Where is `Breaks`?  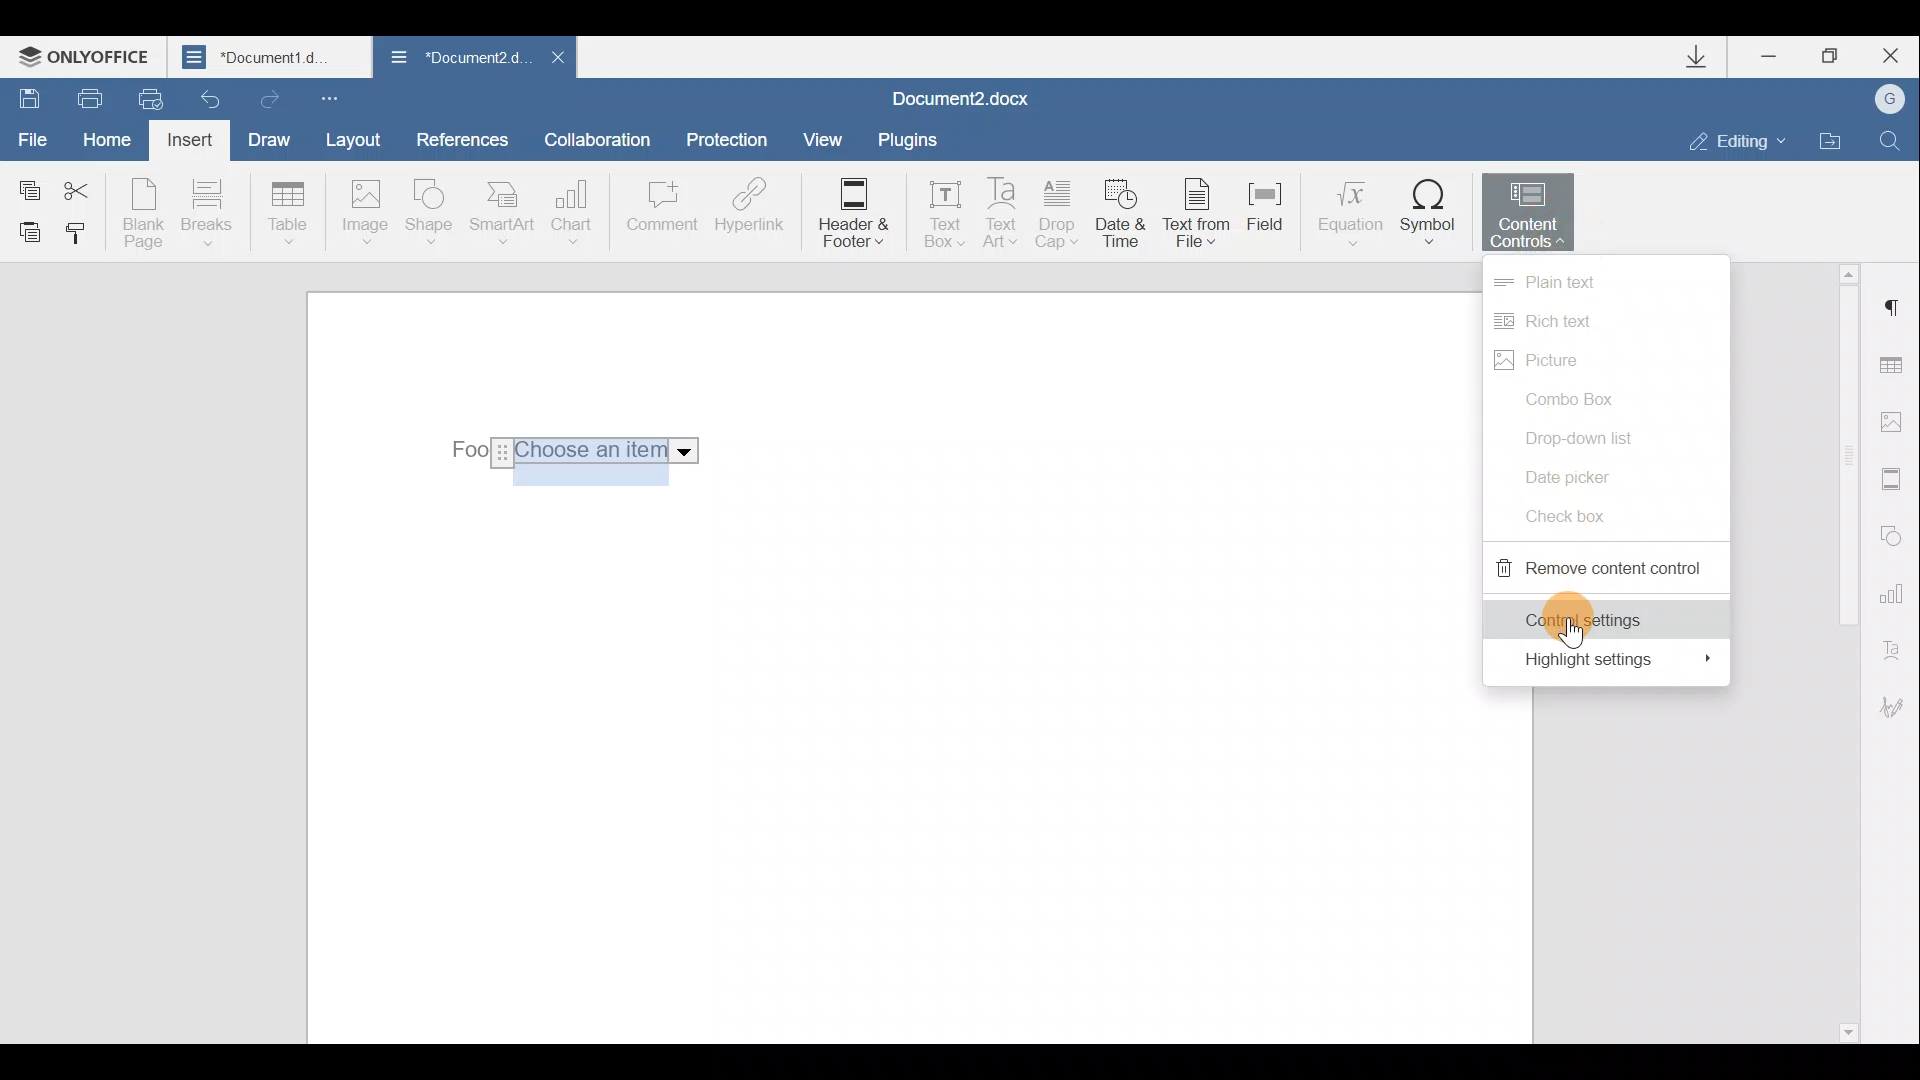 Breaks is located at coordinates (205, 218).